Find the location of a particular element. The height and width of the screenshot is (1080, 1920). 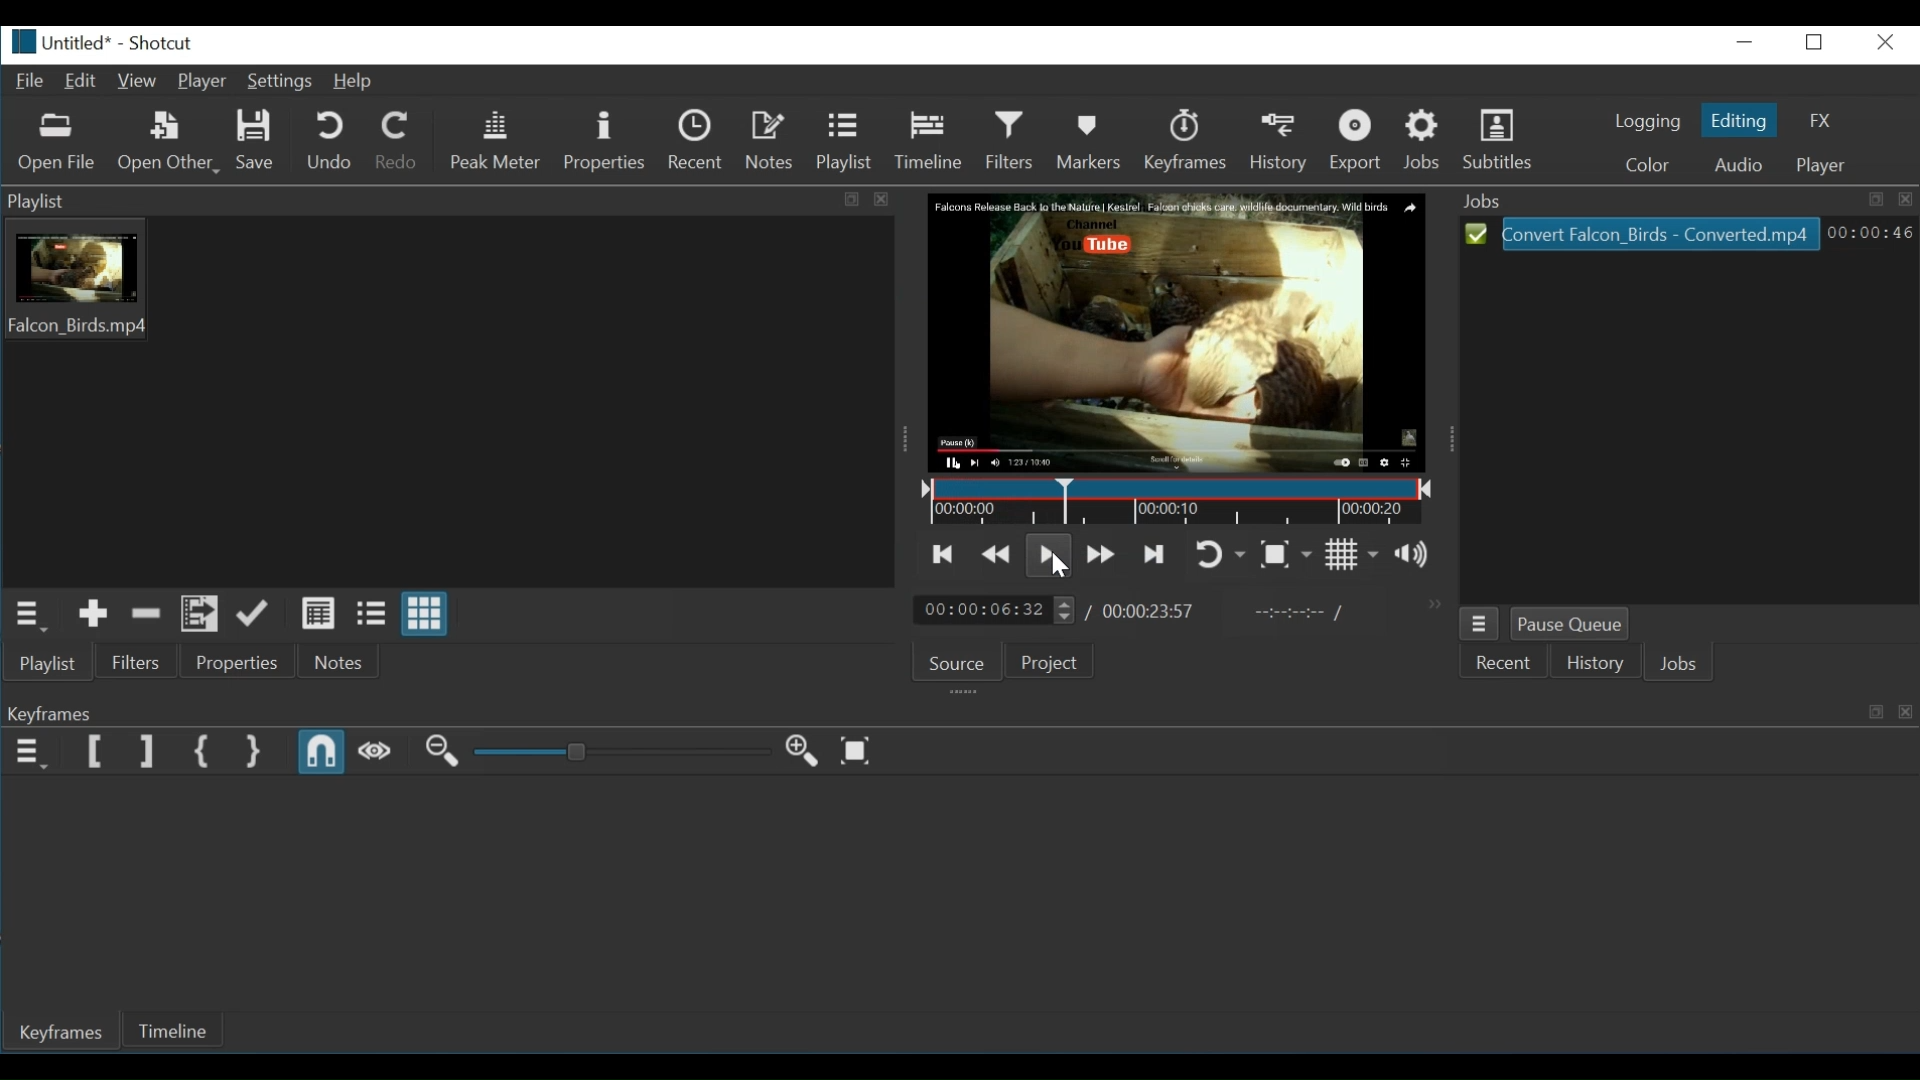

Color is located at coordinates (1647, 165).